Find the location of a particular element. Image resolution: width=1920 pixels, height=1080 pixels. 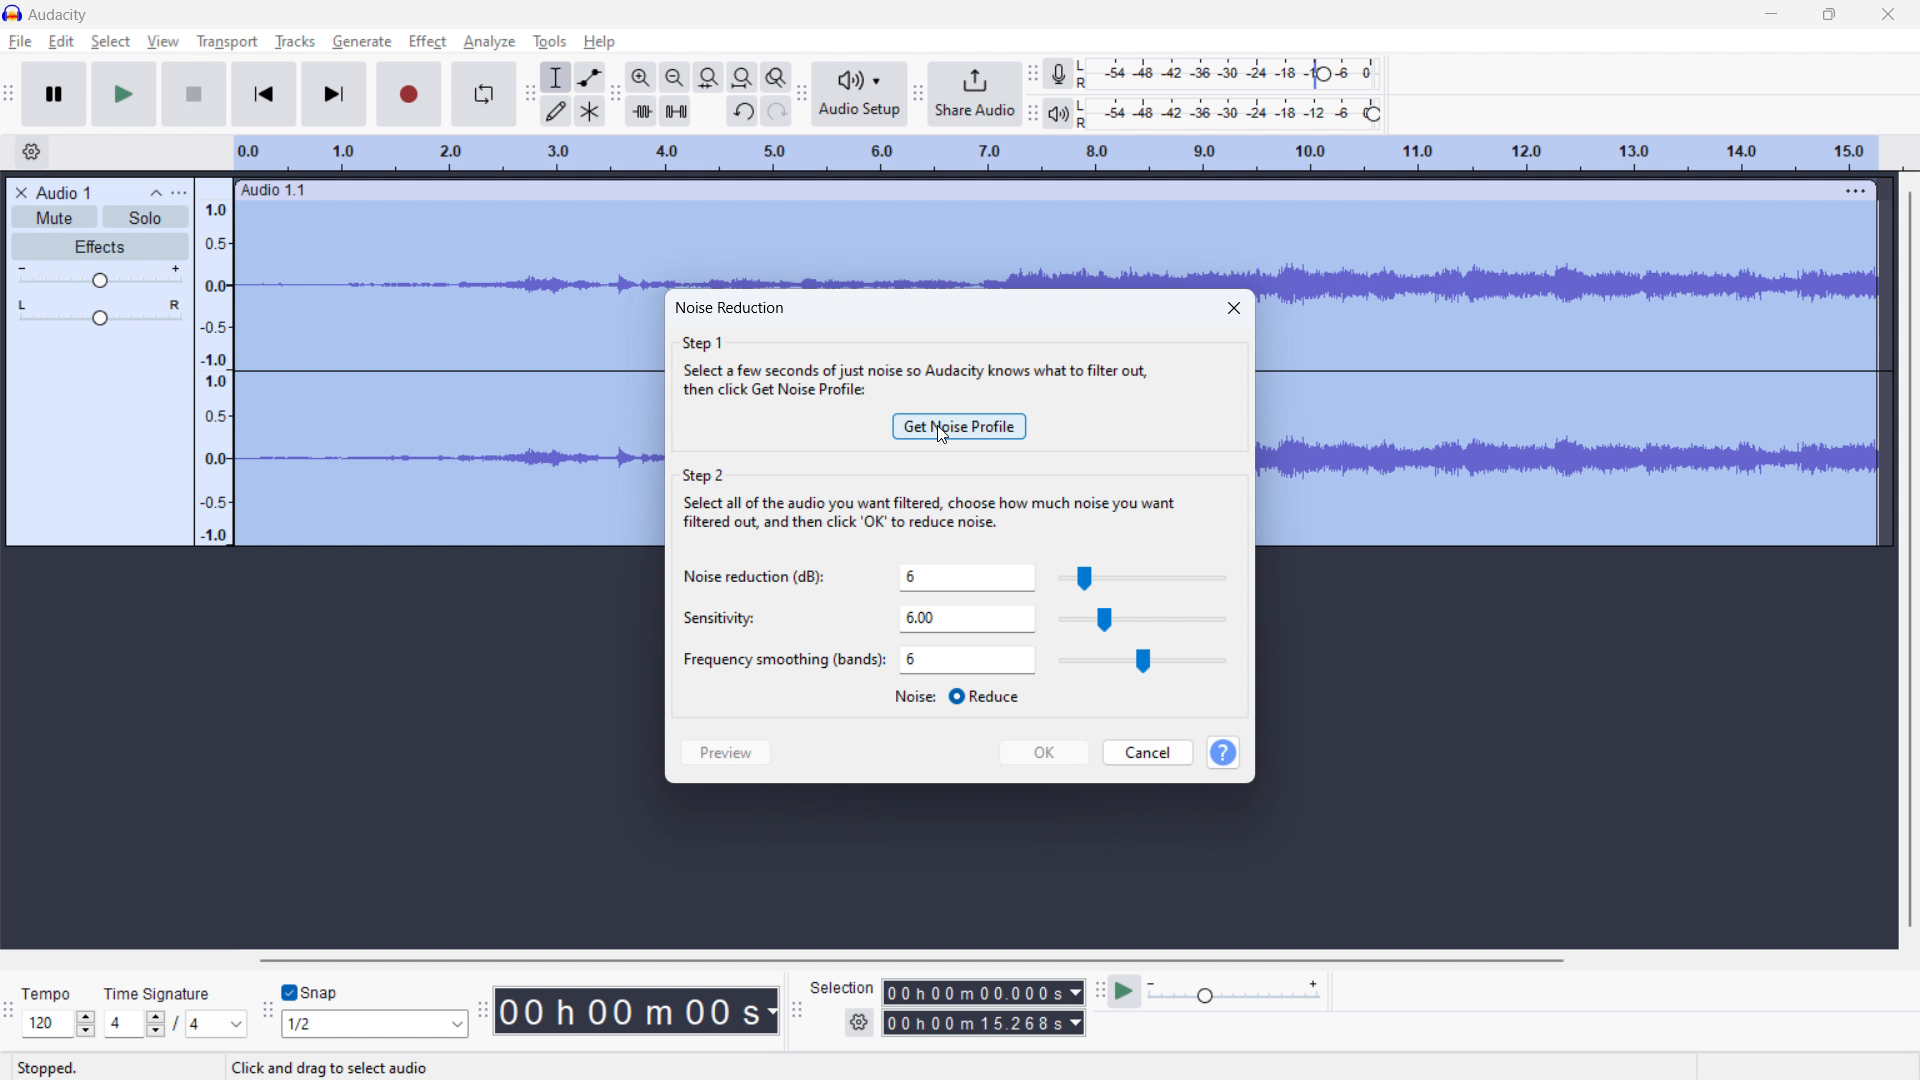

share audio is located at coordinates (975, 94).